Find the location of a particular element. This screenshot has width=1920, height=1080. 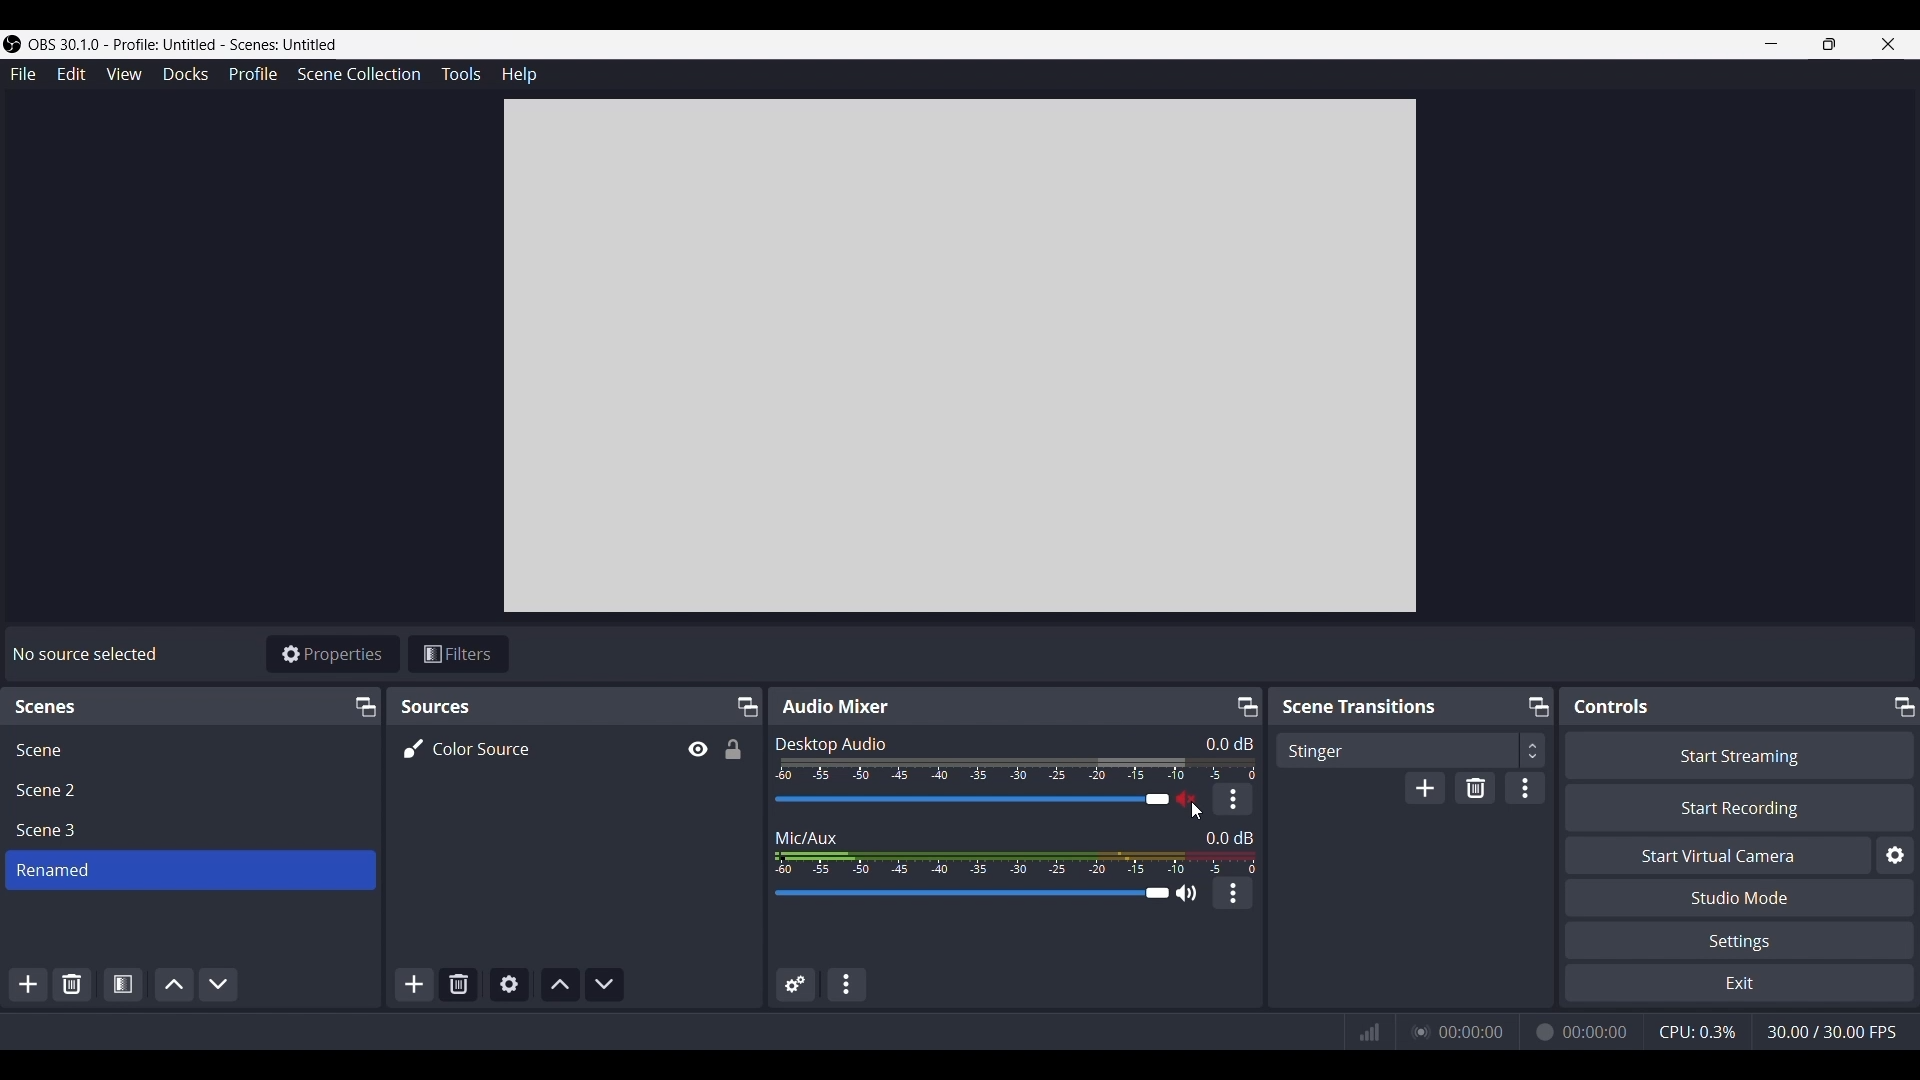

Edit is located at coordinates (71, 75).